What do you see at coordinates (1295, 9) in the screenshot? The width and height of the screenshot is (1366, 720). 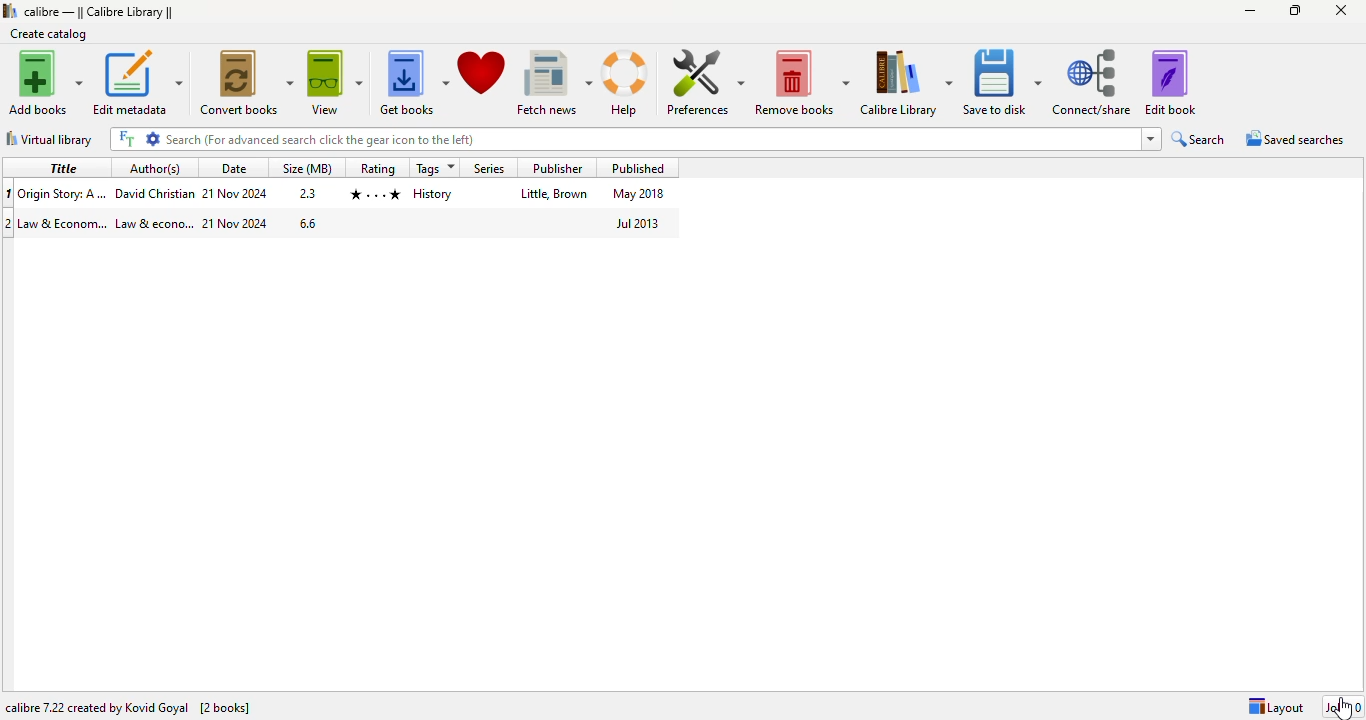 I see `maximize` at bounding box center [1295, 9].